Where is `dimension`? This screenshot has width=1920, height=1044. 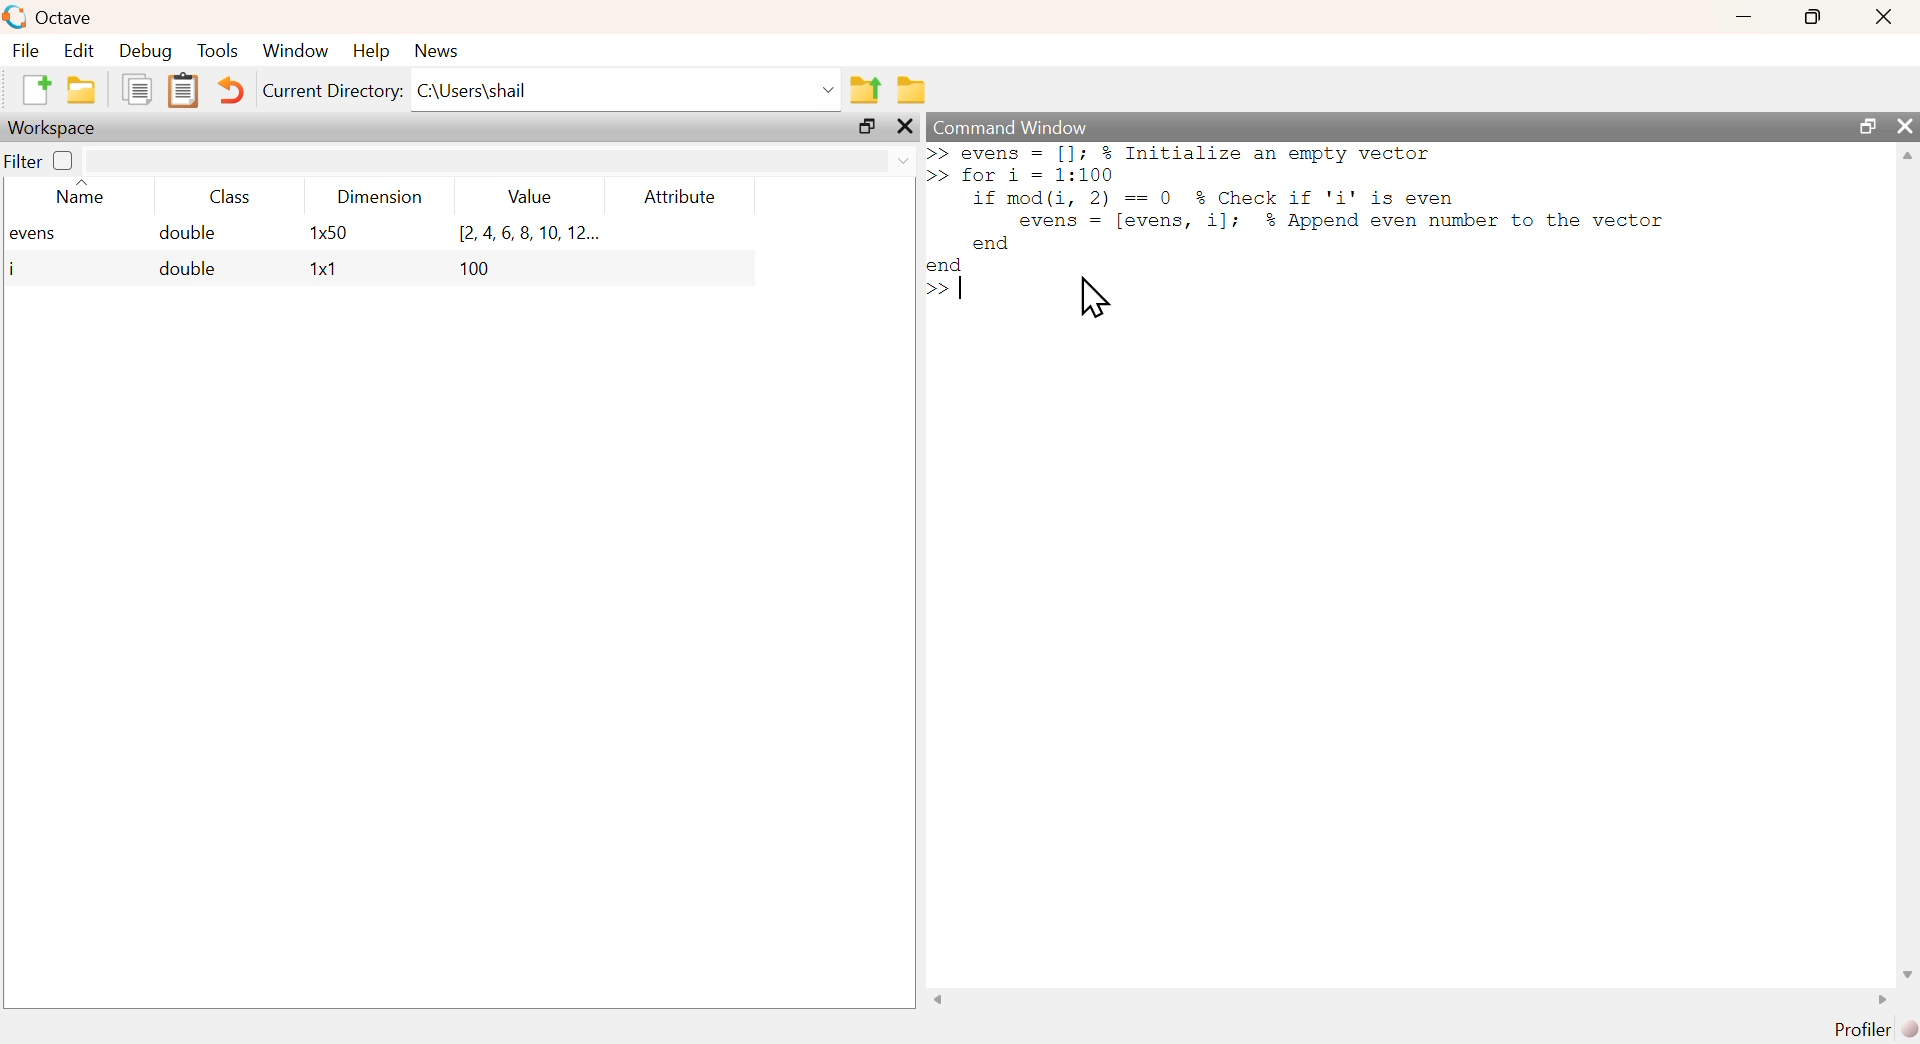
dimension is located at coordinates (374, 199).